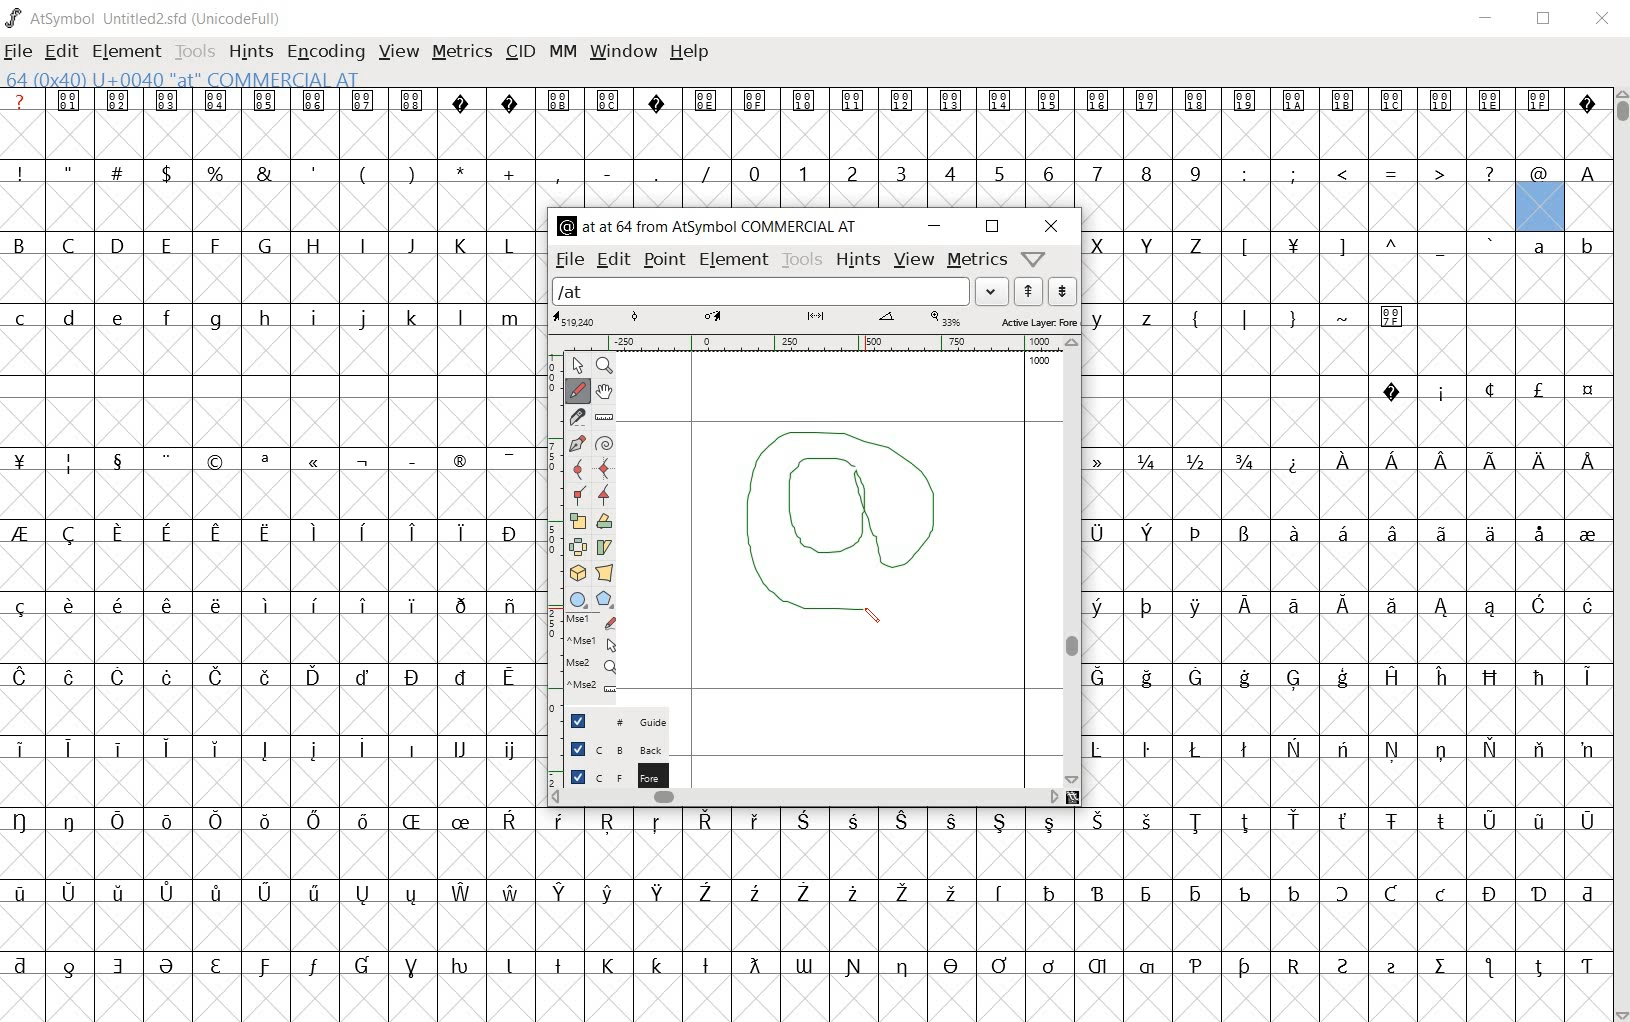 Image resolution: width=1630 pixels, height=1022 pixels. What do you see at coordinates (62, 52) in the screenshot?
I see `EDIT` at bounding box center [62, 52].